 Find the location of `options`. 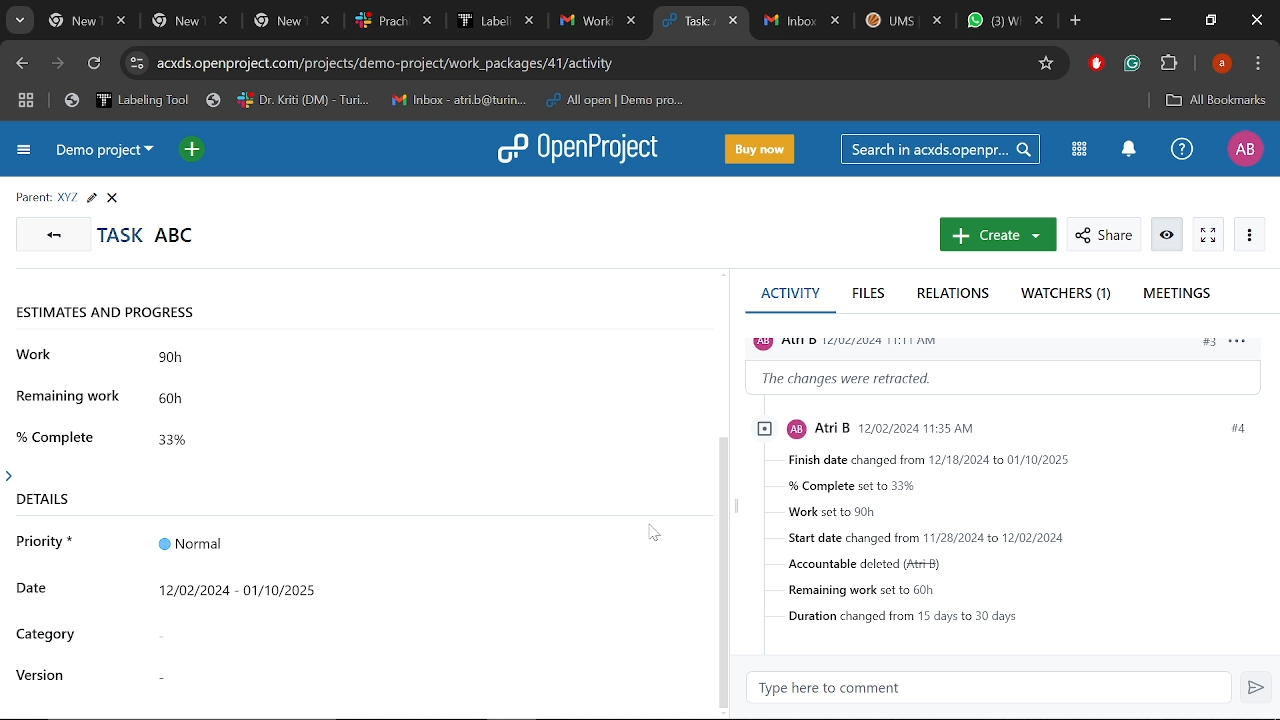

options is located at coordinates (1243, 345).